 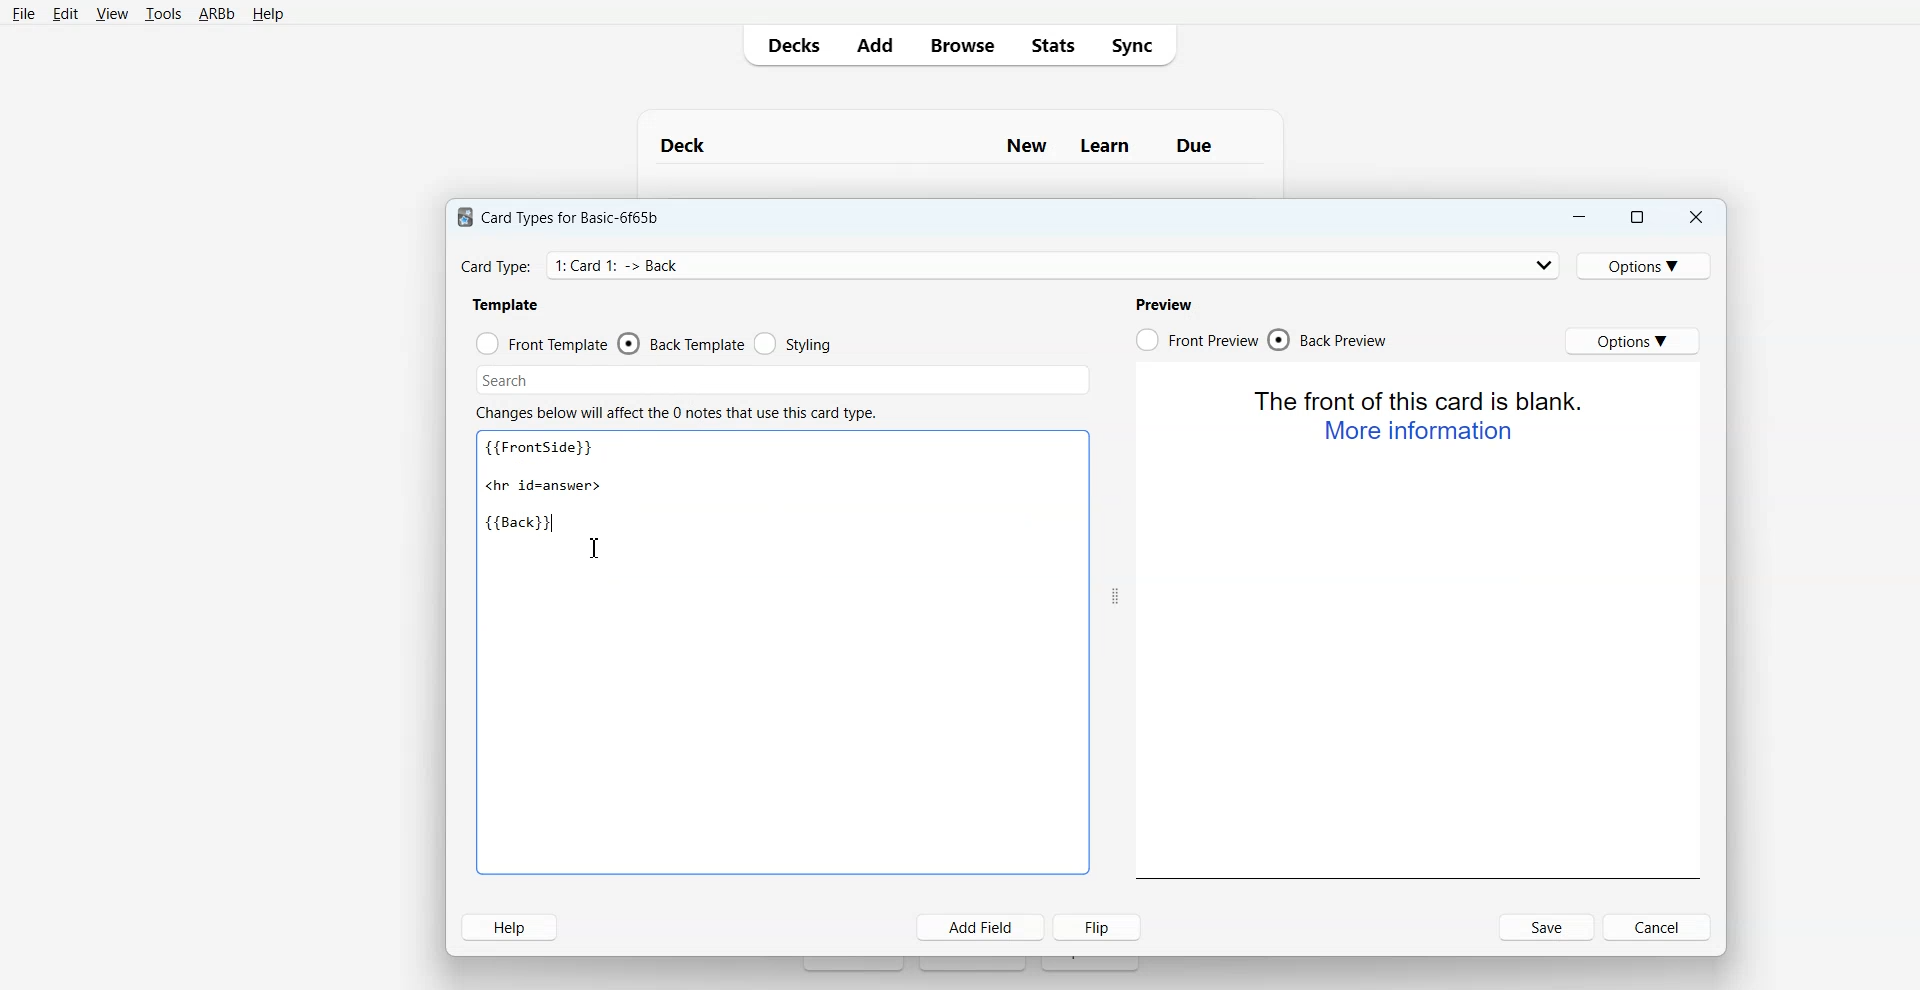 I want to click on Text 1, so click(x=565, y=214).